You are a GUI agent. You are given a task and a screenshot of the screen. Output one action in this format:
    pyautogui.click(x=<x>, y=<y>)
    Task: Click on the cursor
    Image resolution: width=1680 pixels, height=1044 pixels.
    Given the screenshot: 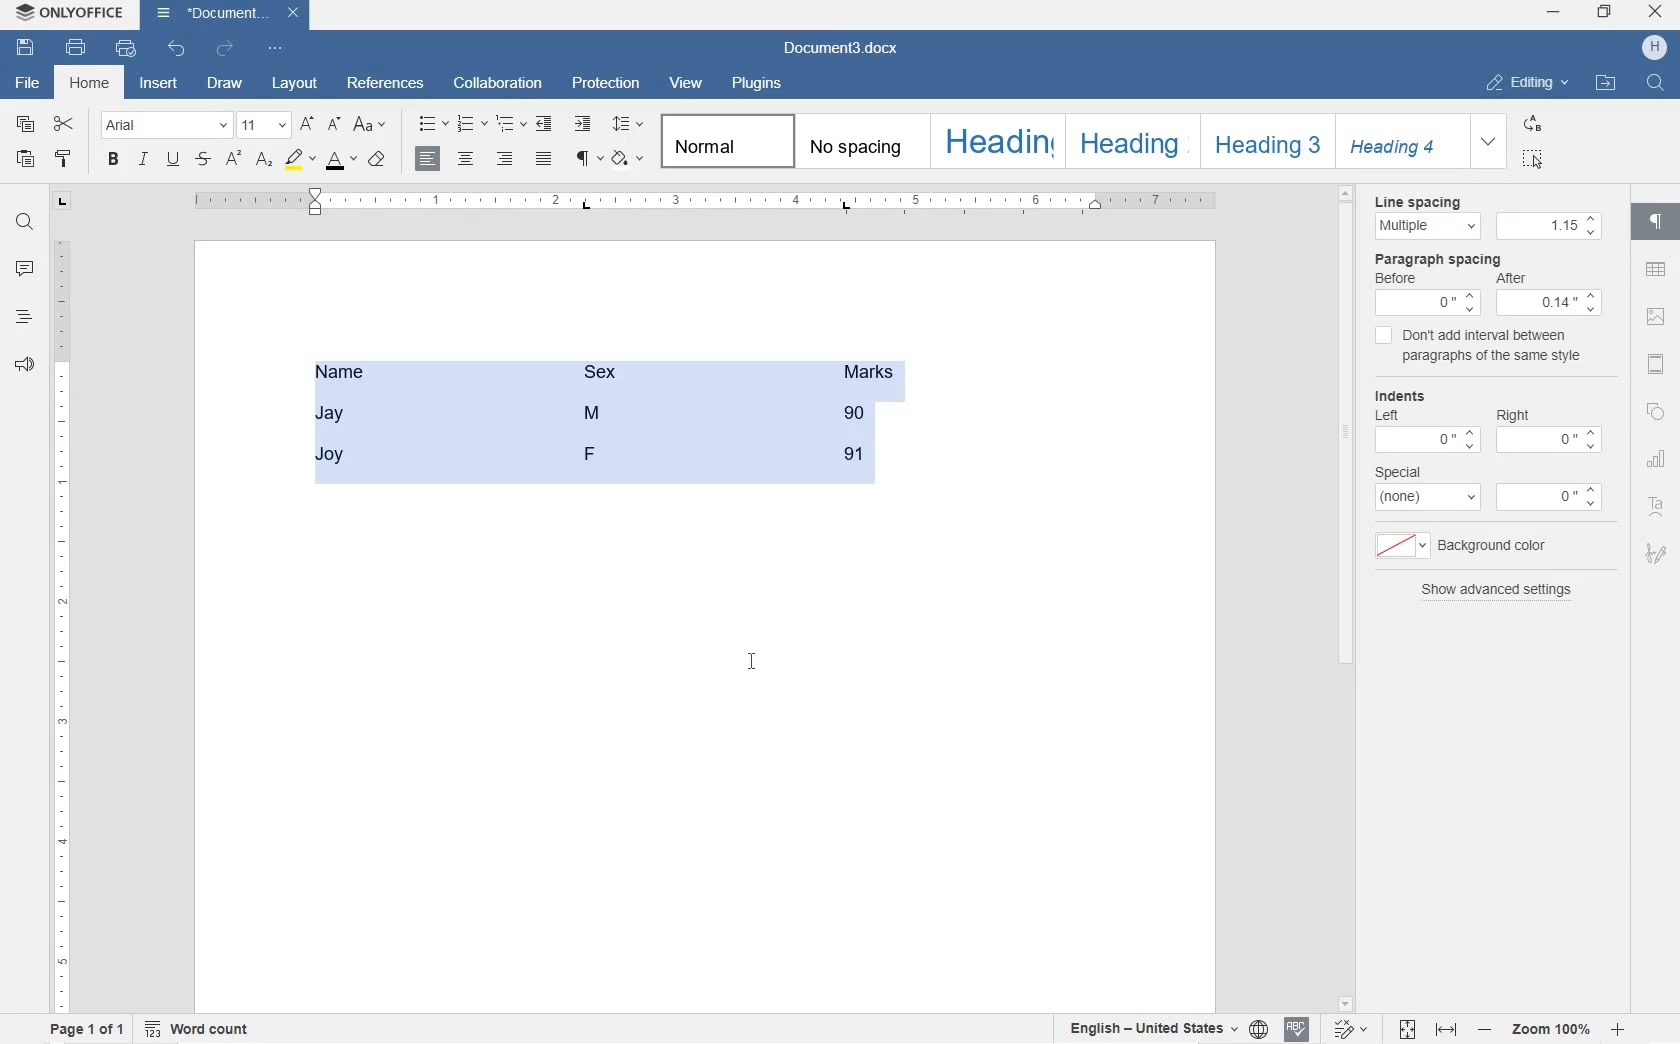 What is the action you would take?
    pyautogui.click(x=755, y=668)
    